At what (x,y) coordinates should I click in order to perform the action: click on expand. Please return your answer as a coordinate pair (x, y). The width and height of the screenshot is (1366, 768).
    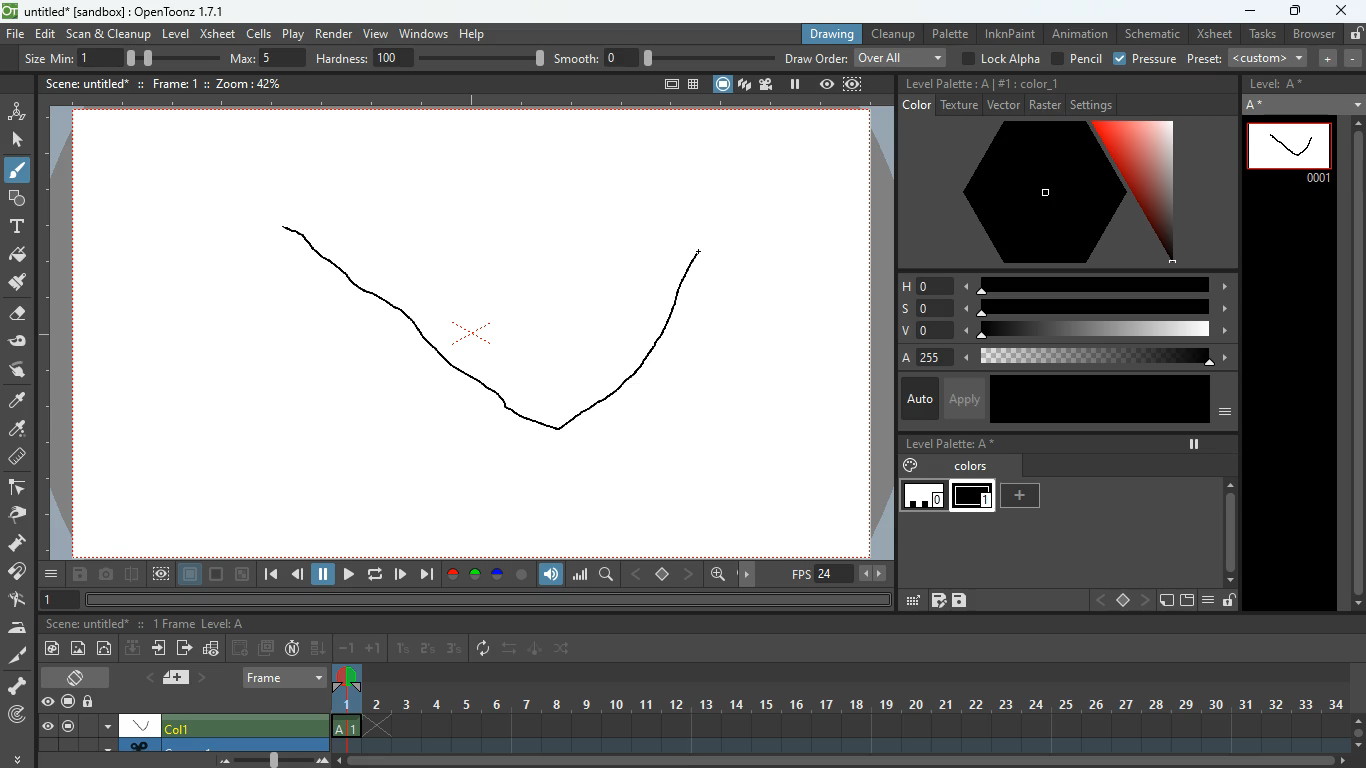
    Looking at the image, I should click on (1355, 101).